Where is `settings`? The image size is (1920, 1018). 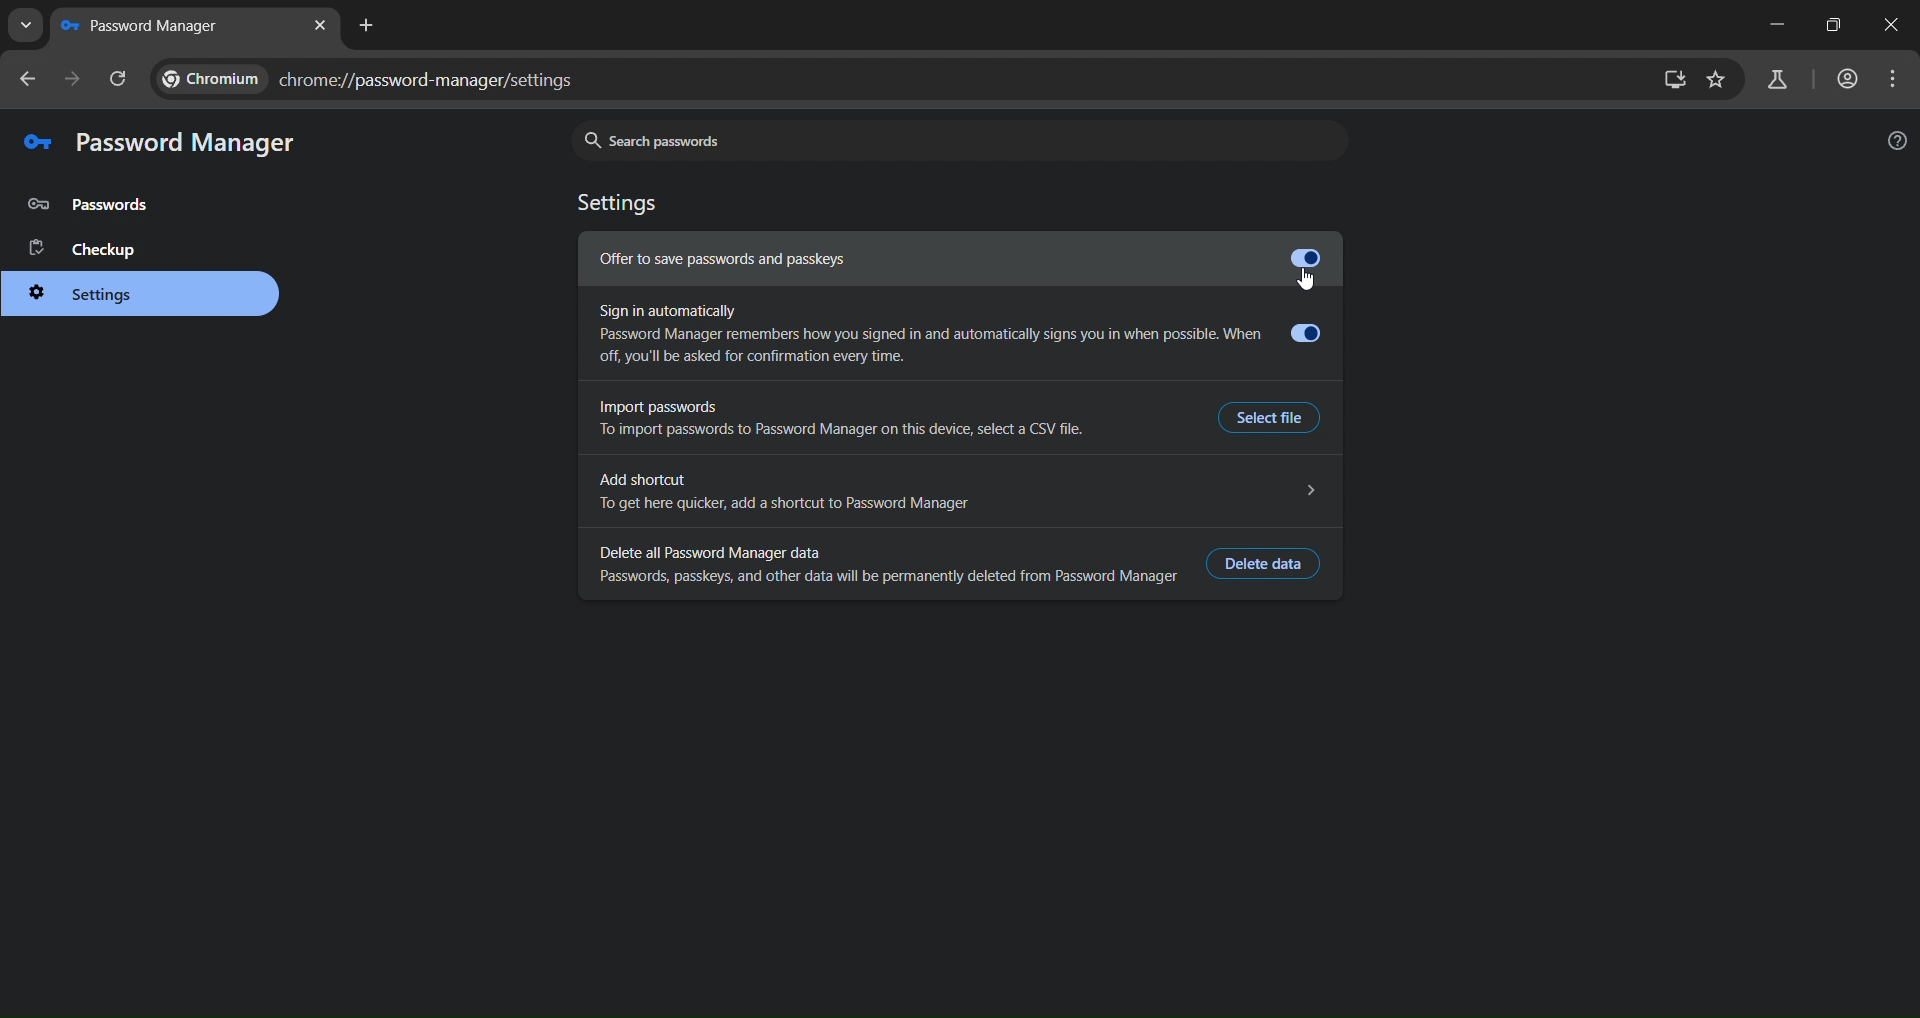 settings is located at coordinates (91, 294).